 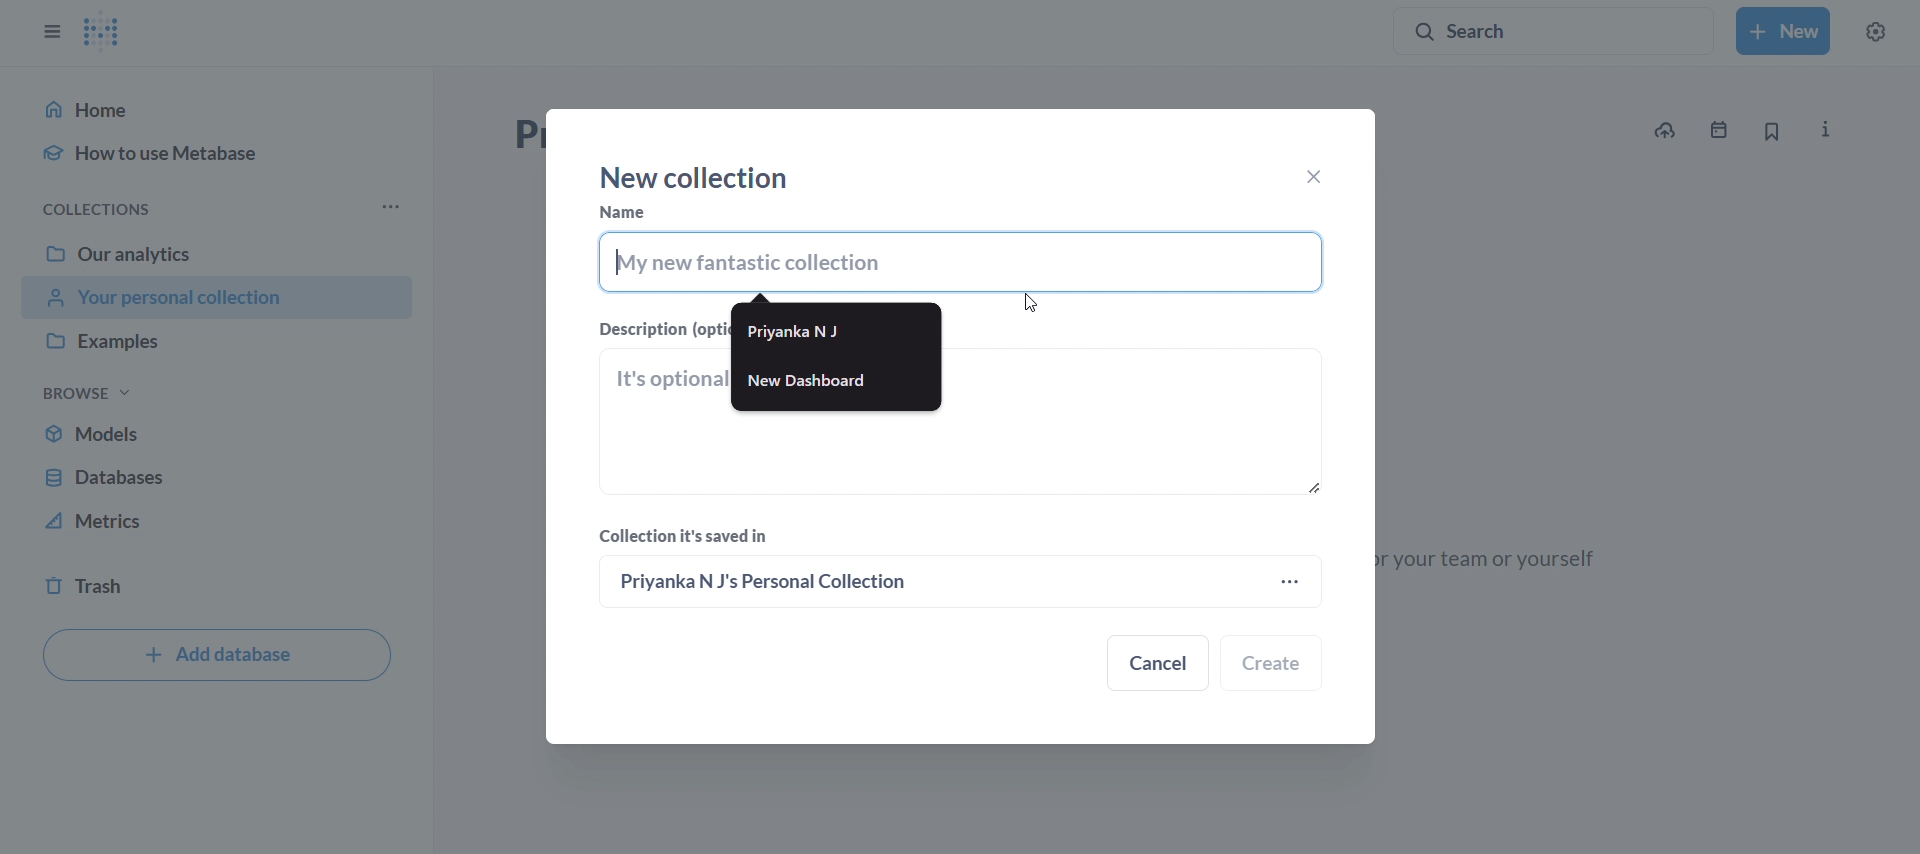 What do you see at coordinates (1310, 176) in the screenshot?
I see `close` at bounding box center [1310, 176].